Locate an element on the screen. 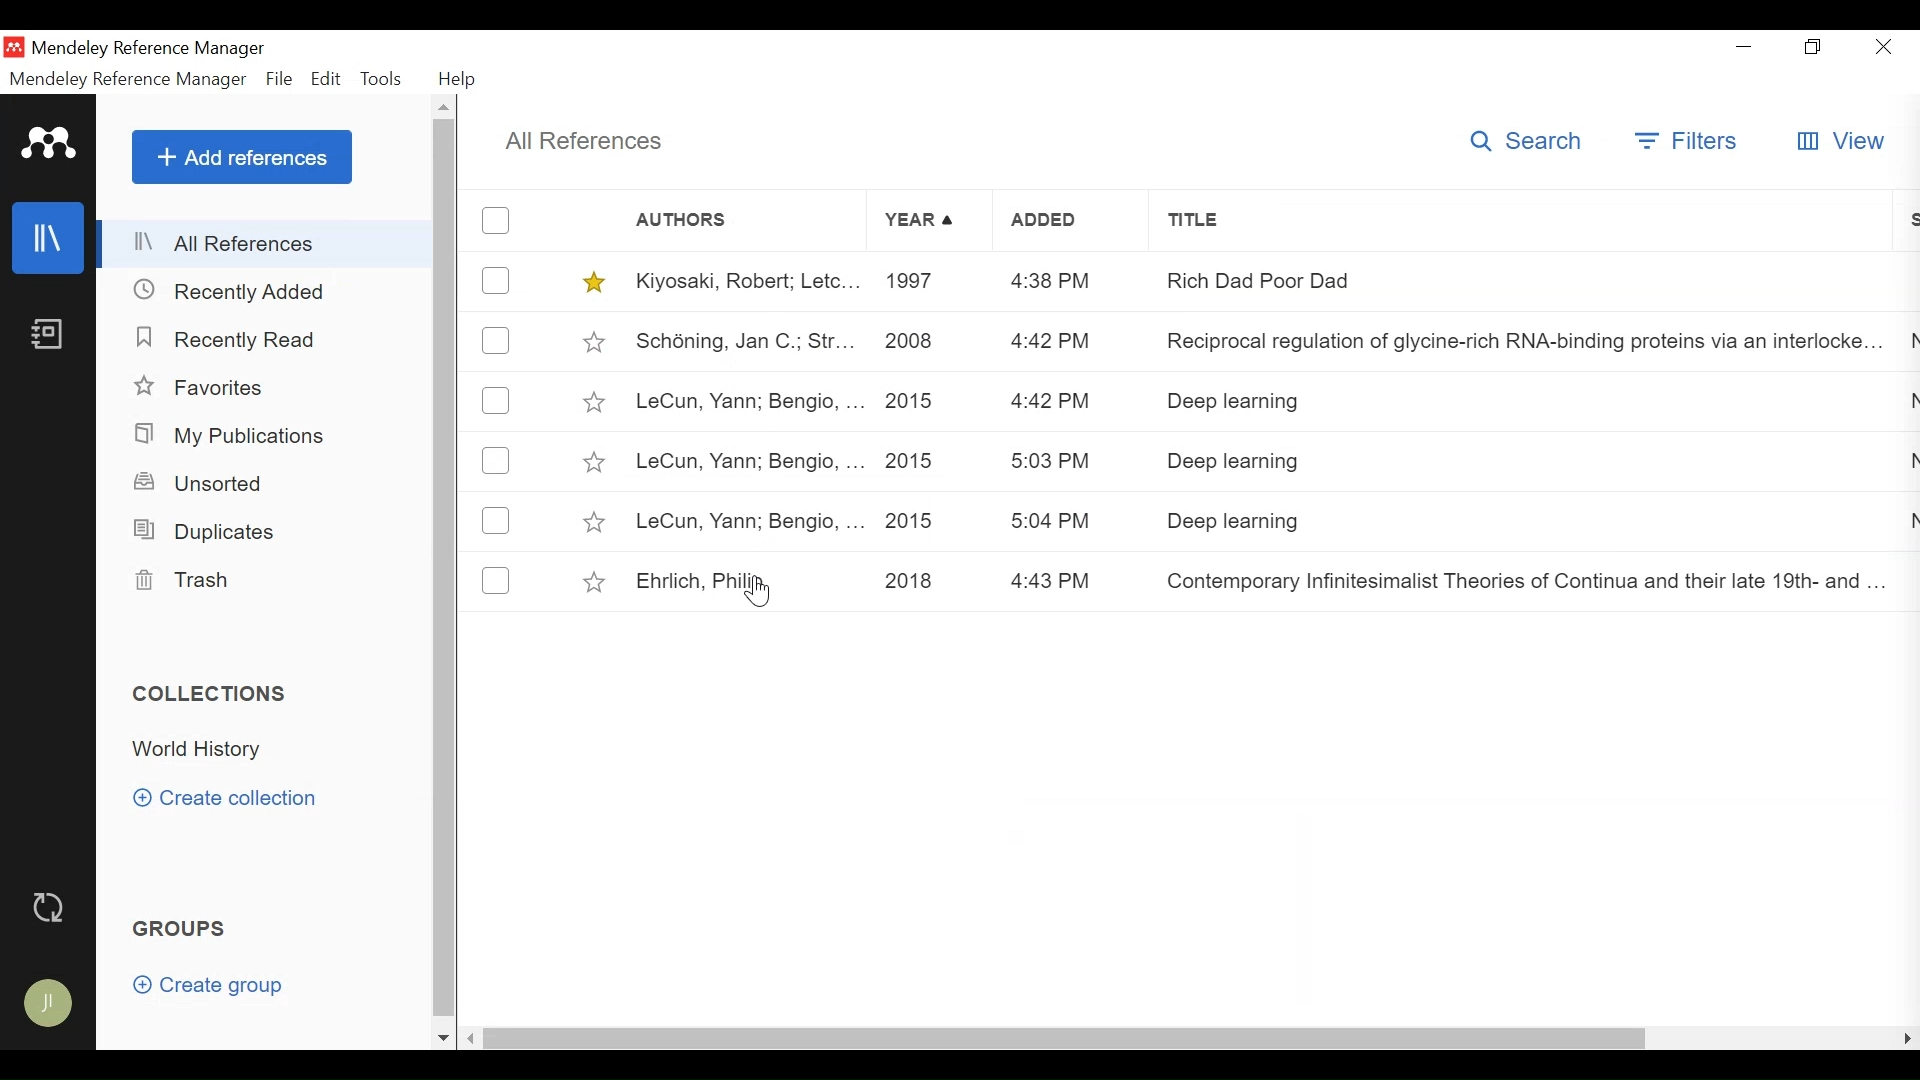 The width and height of the screenshot is (1920, 1080). Mendeley Reference Manager is located at coordinates (149, 50).